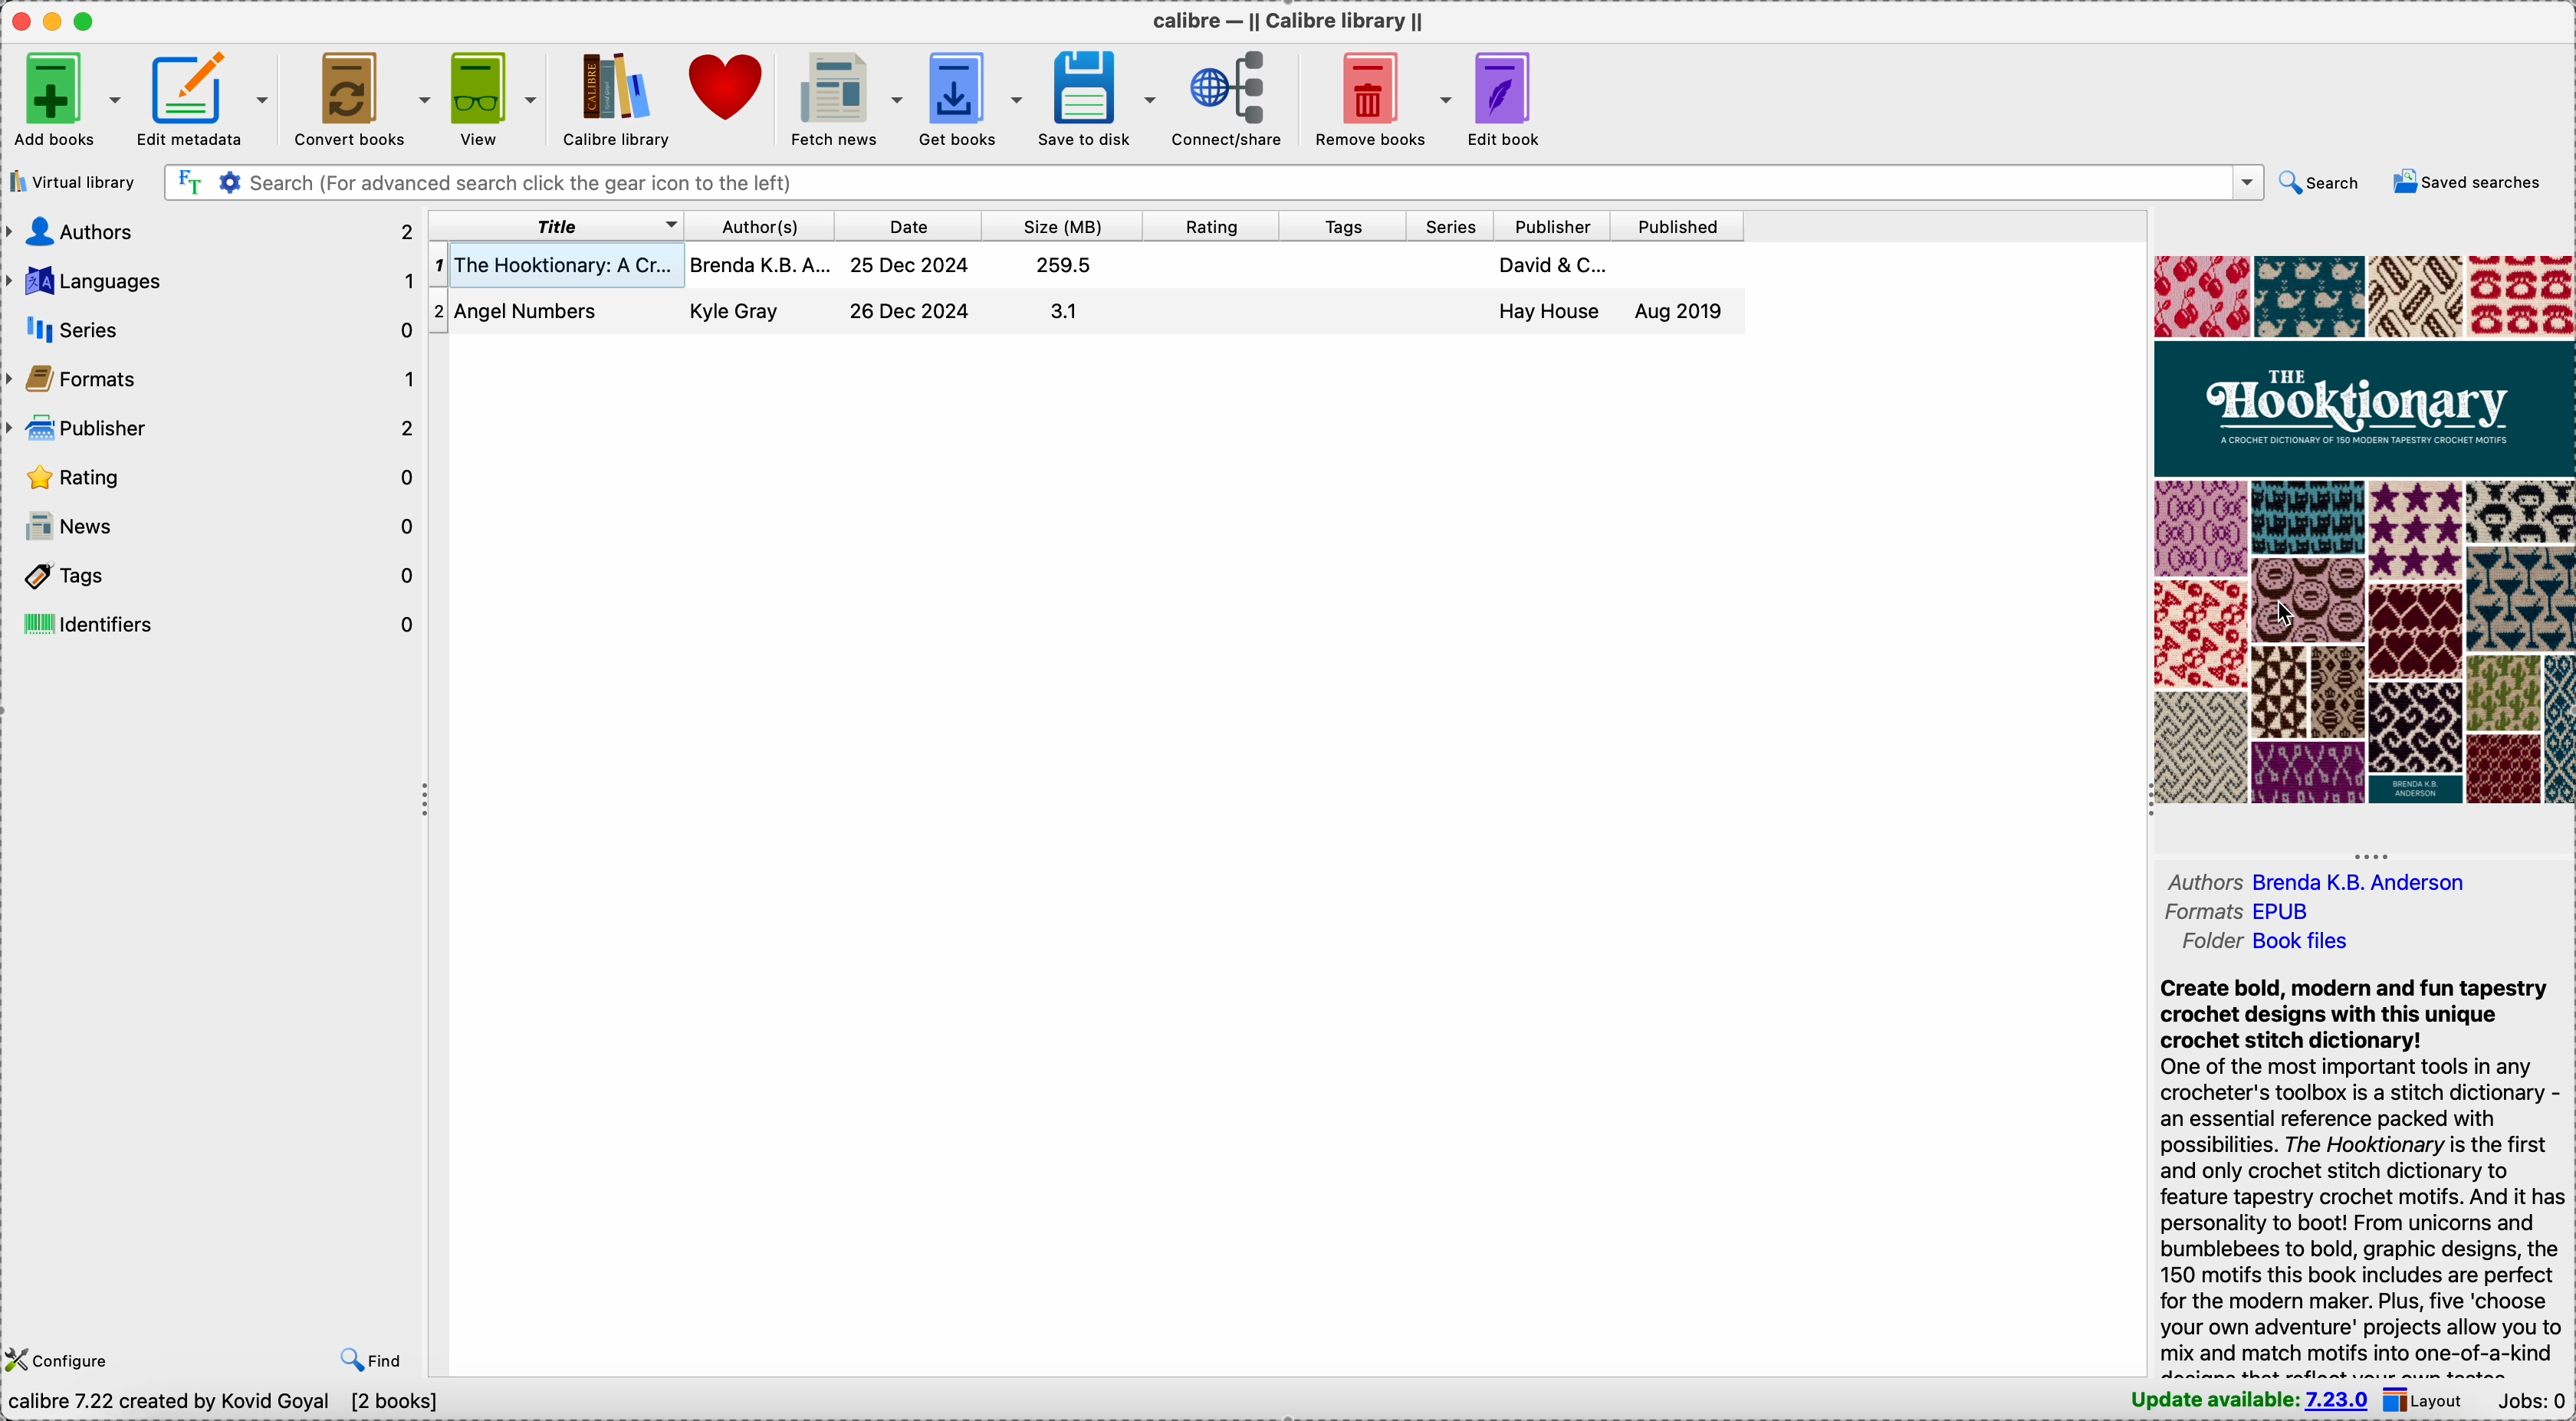  I want to click on configure, so click(64, 1362).